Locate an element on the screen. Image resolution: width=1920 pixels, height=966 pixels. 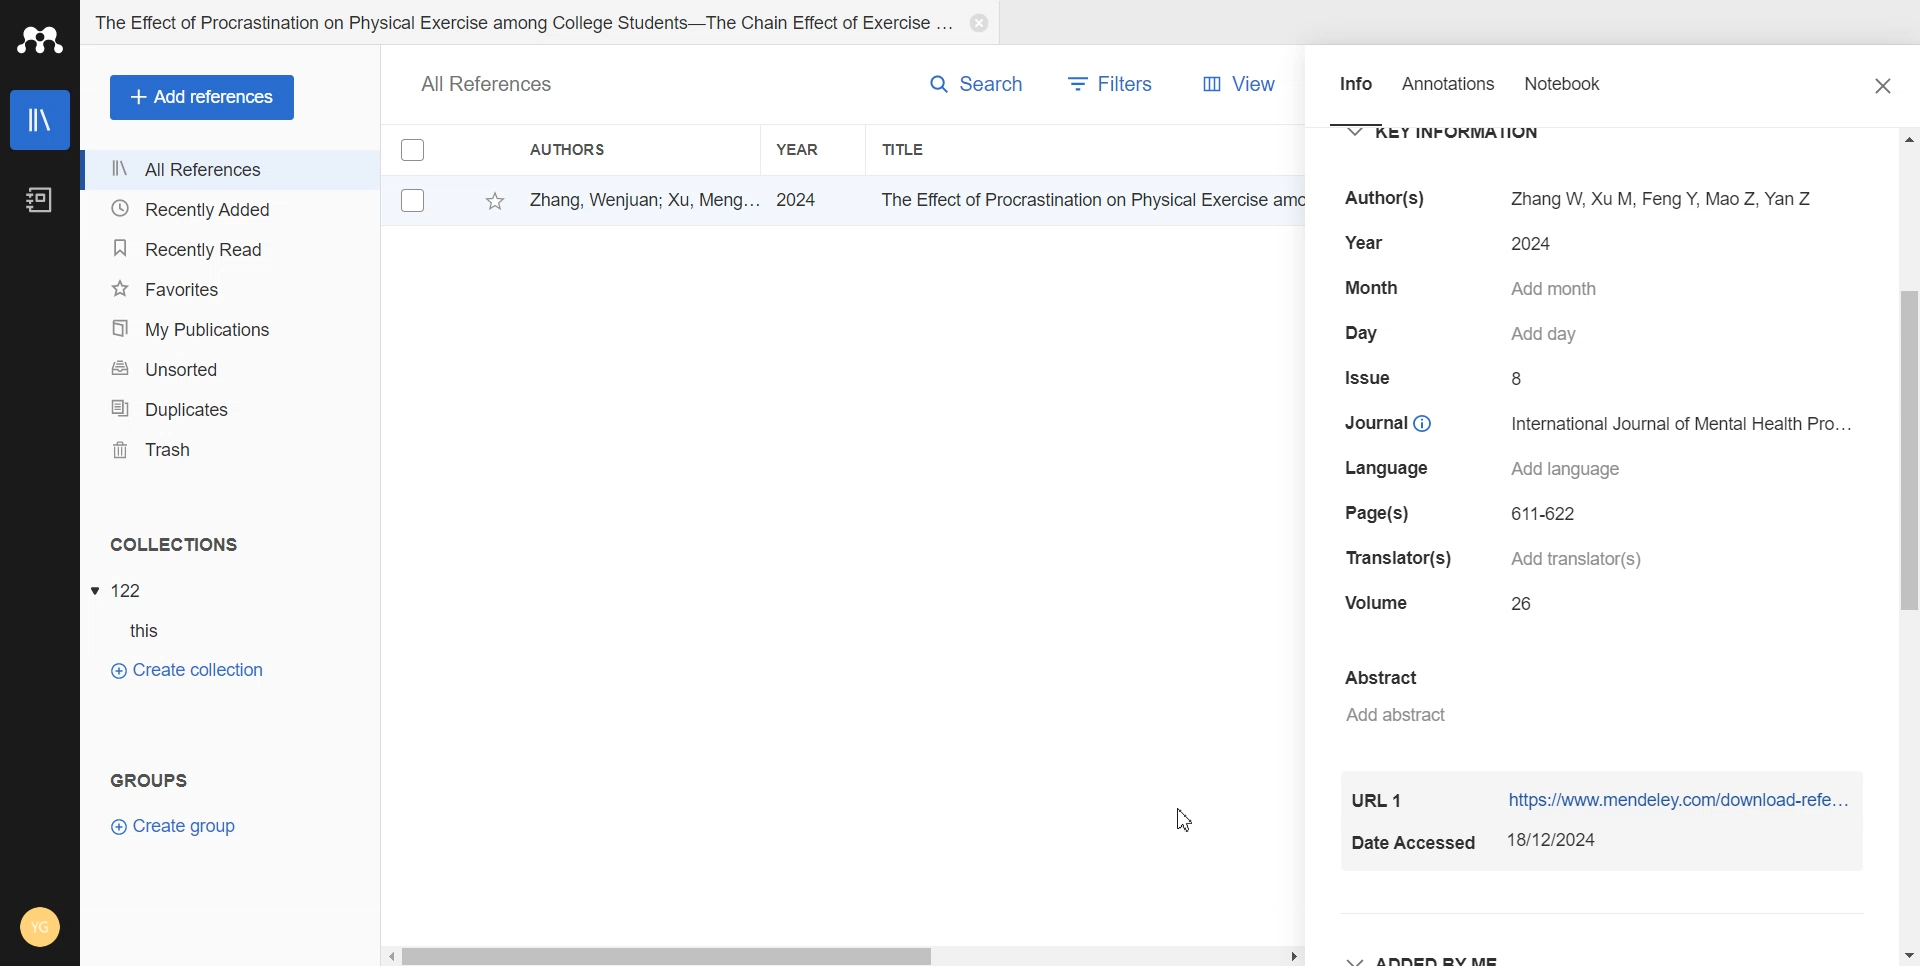
Unsorted is located at coordinates (230, 367).